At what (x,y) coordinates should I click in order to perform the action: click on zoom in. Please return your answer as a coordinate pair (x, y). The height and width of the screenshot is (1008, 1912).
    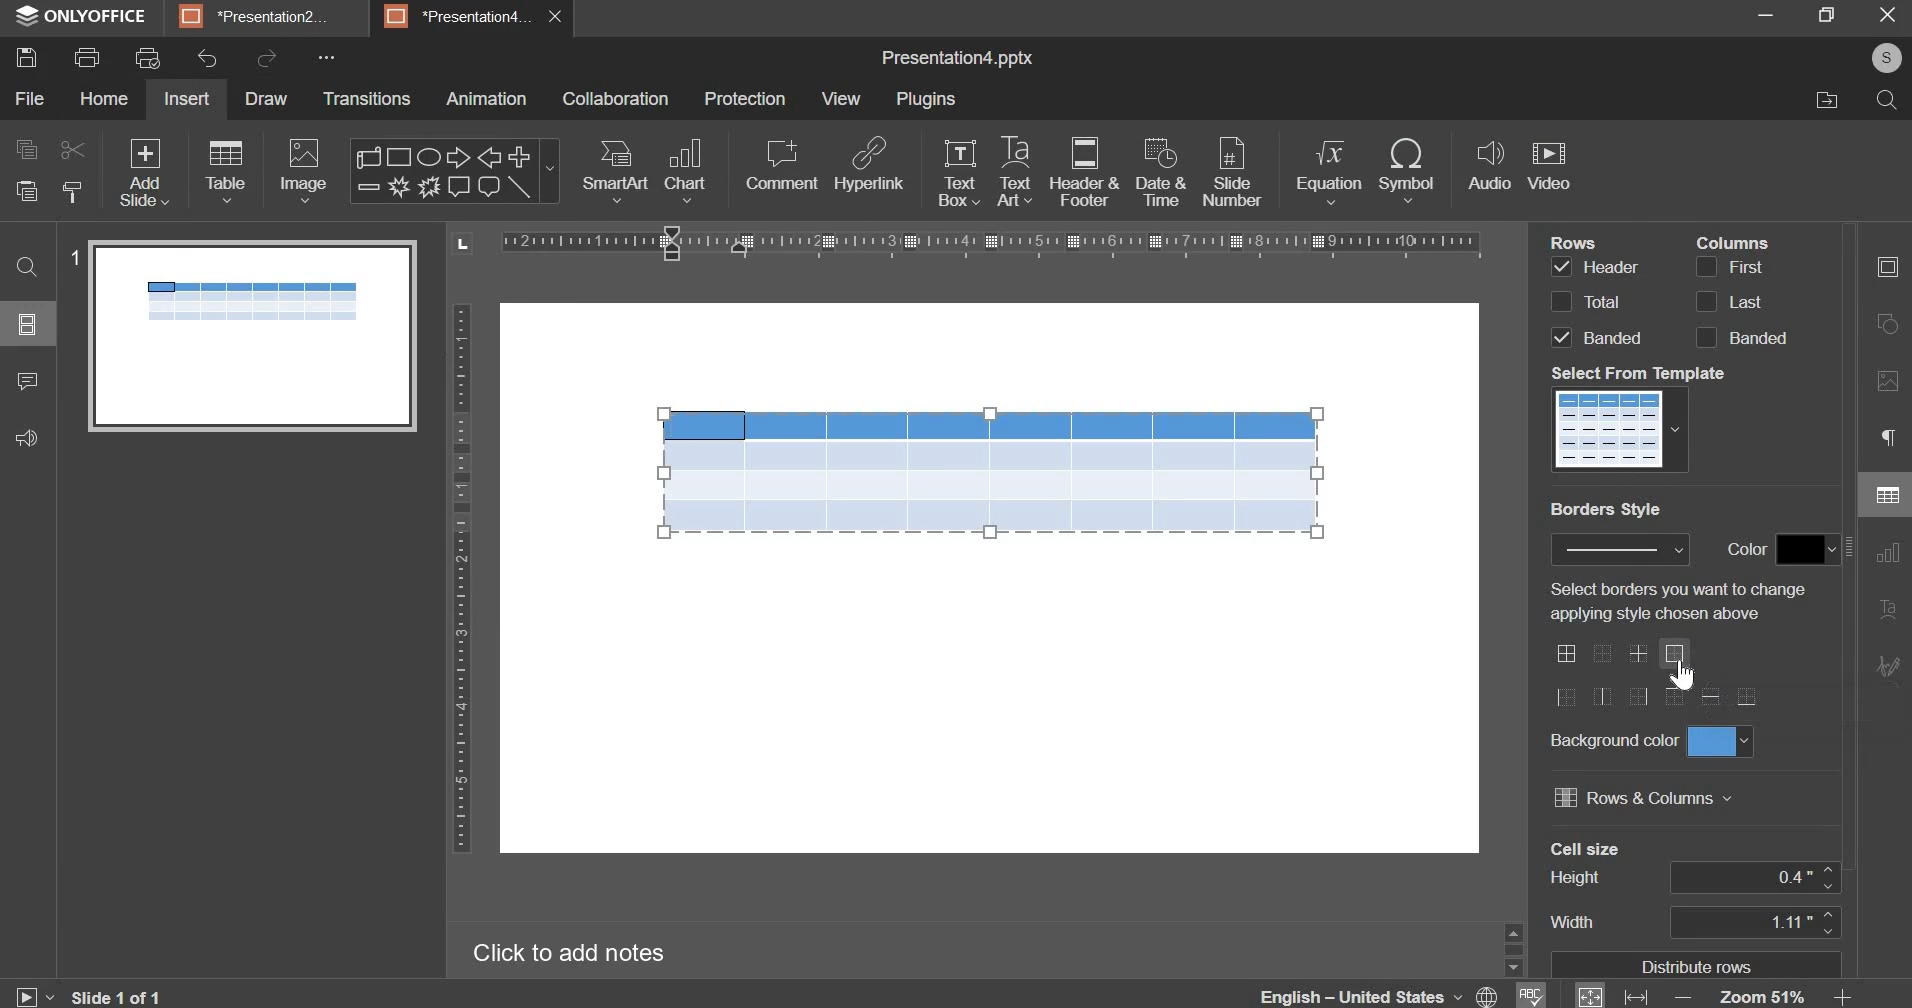
    Looking at the image, I should click on (1843, 996).